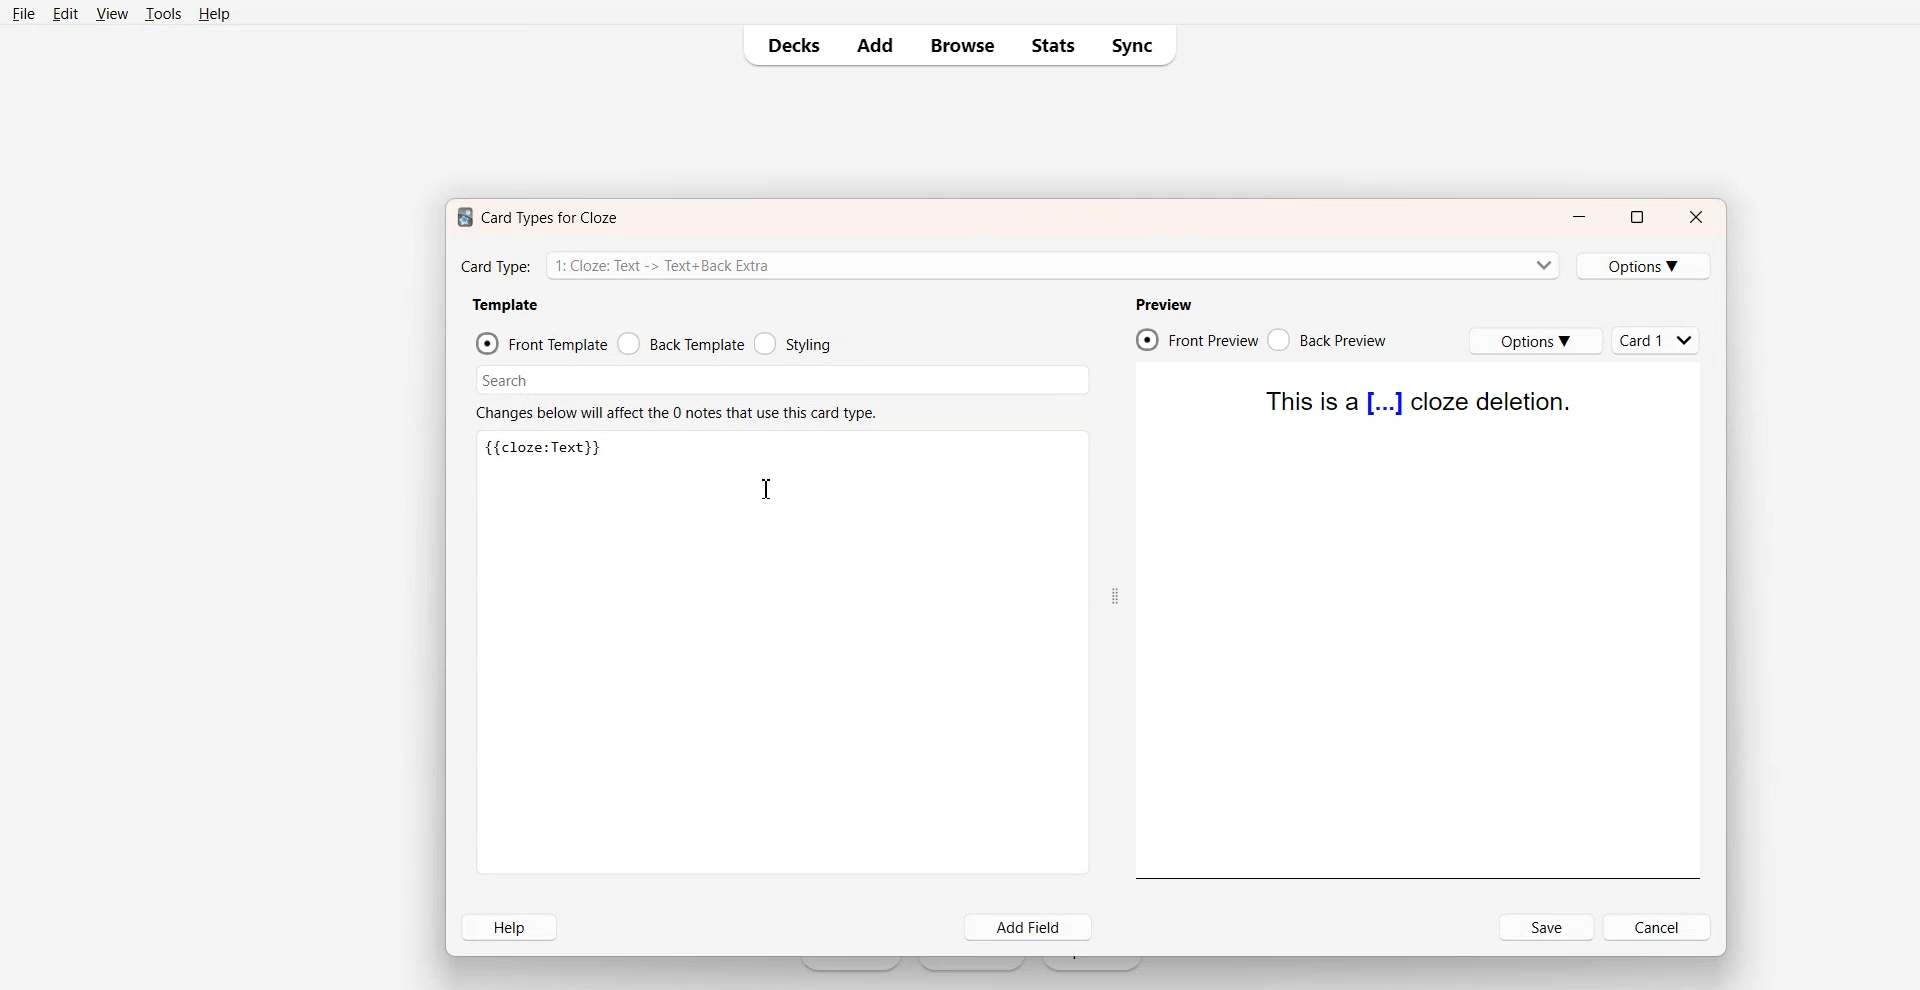 Image resolution: width=1920 pixels, height=990 pixels. What do you see at coordinates (1636, 217) in the screenshot?
I see `Maximize` at bounding box center [1636, 217].